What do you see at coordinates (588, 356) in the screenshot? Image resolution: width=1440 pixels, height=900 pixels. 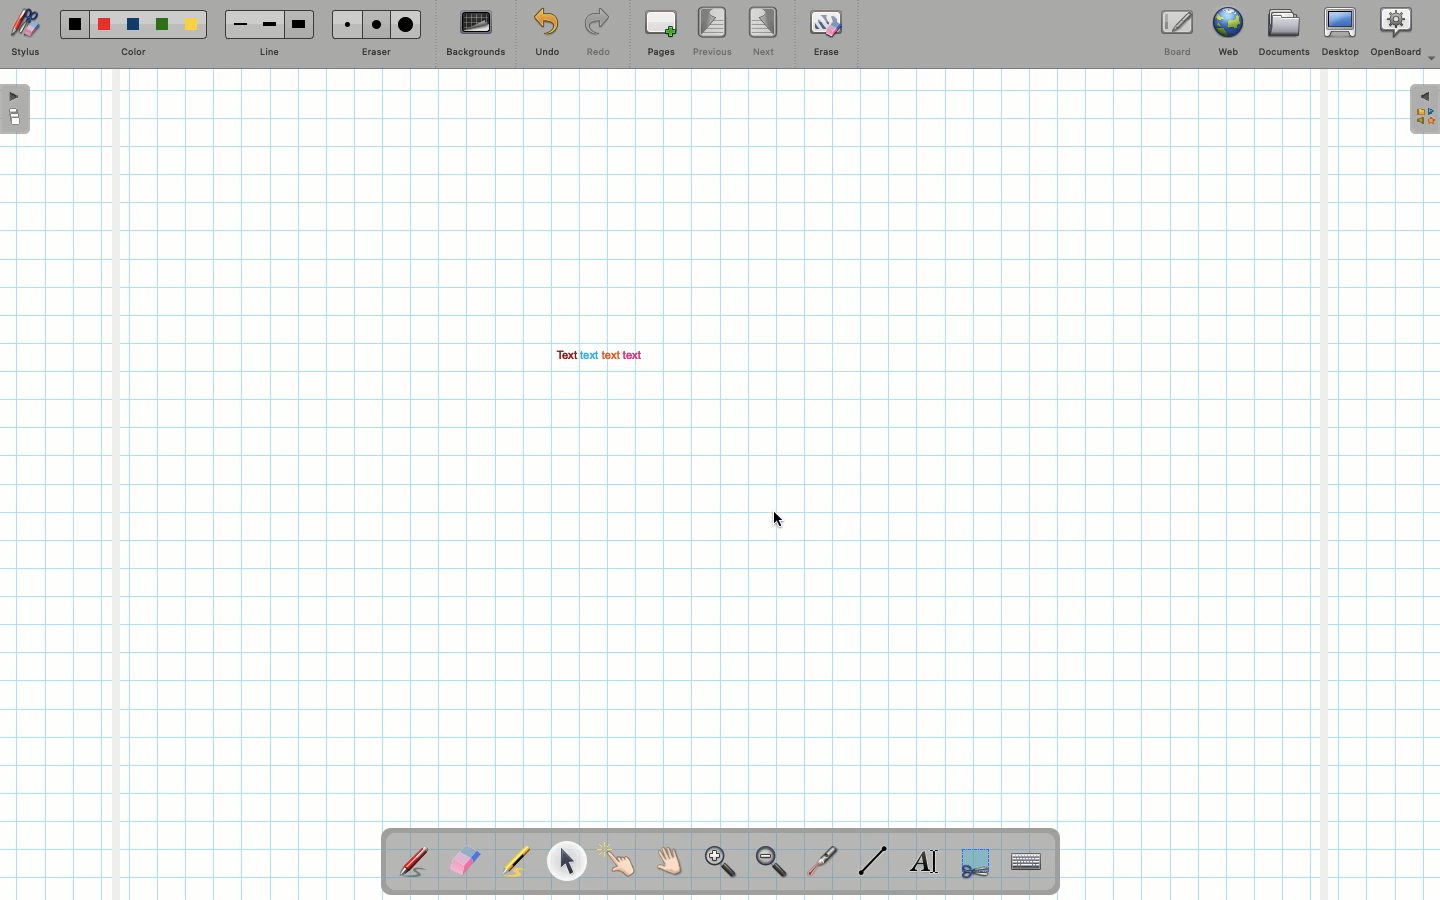 I see `text` at bounding box center [588, 356].